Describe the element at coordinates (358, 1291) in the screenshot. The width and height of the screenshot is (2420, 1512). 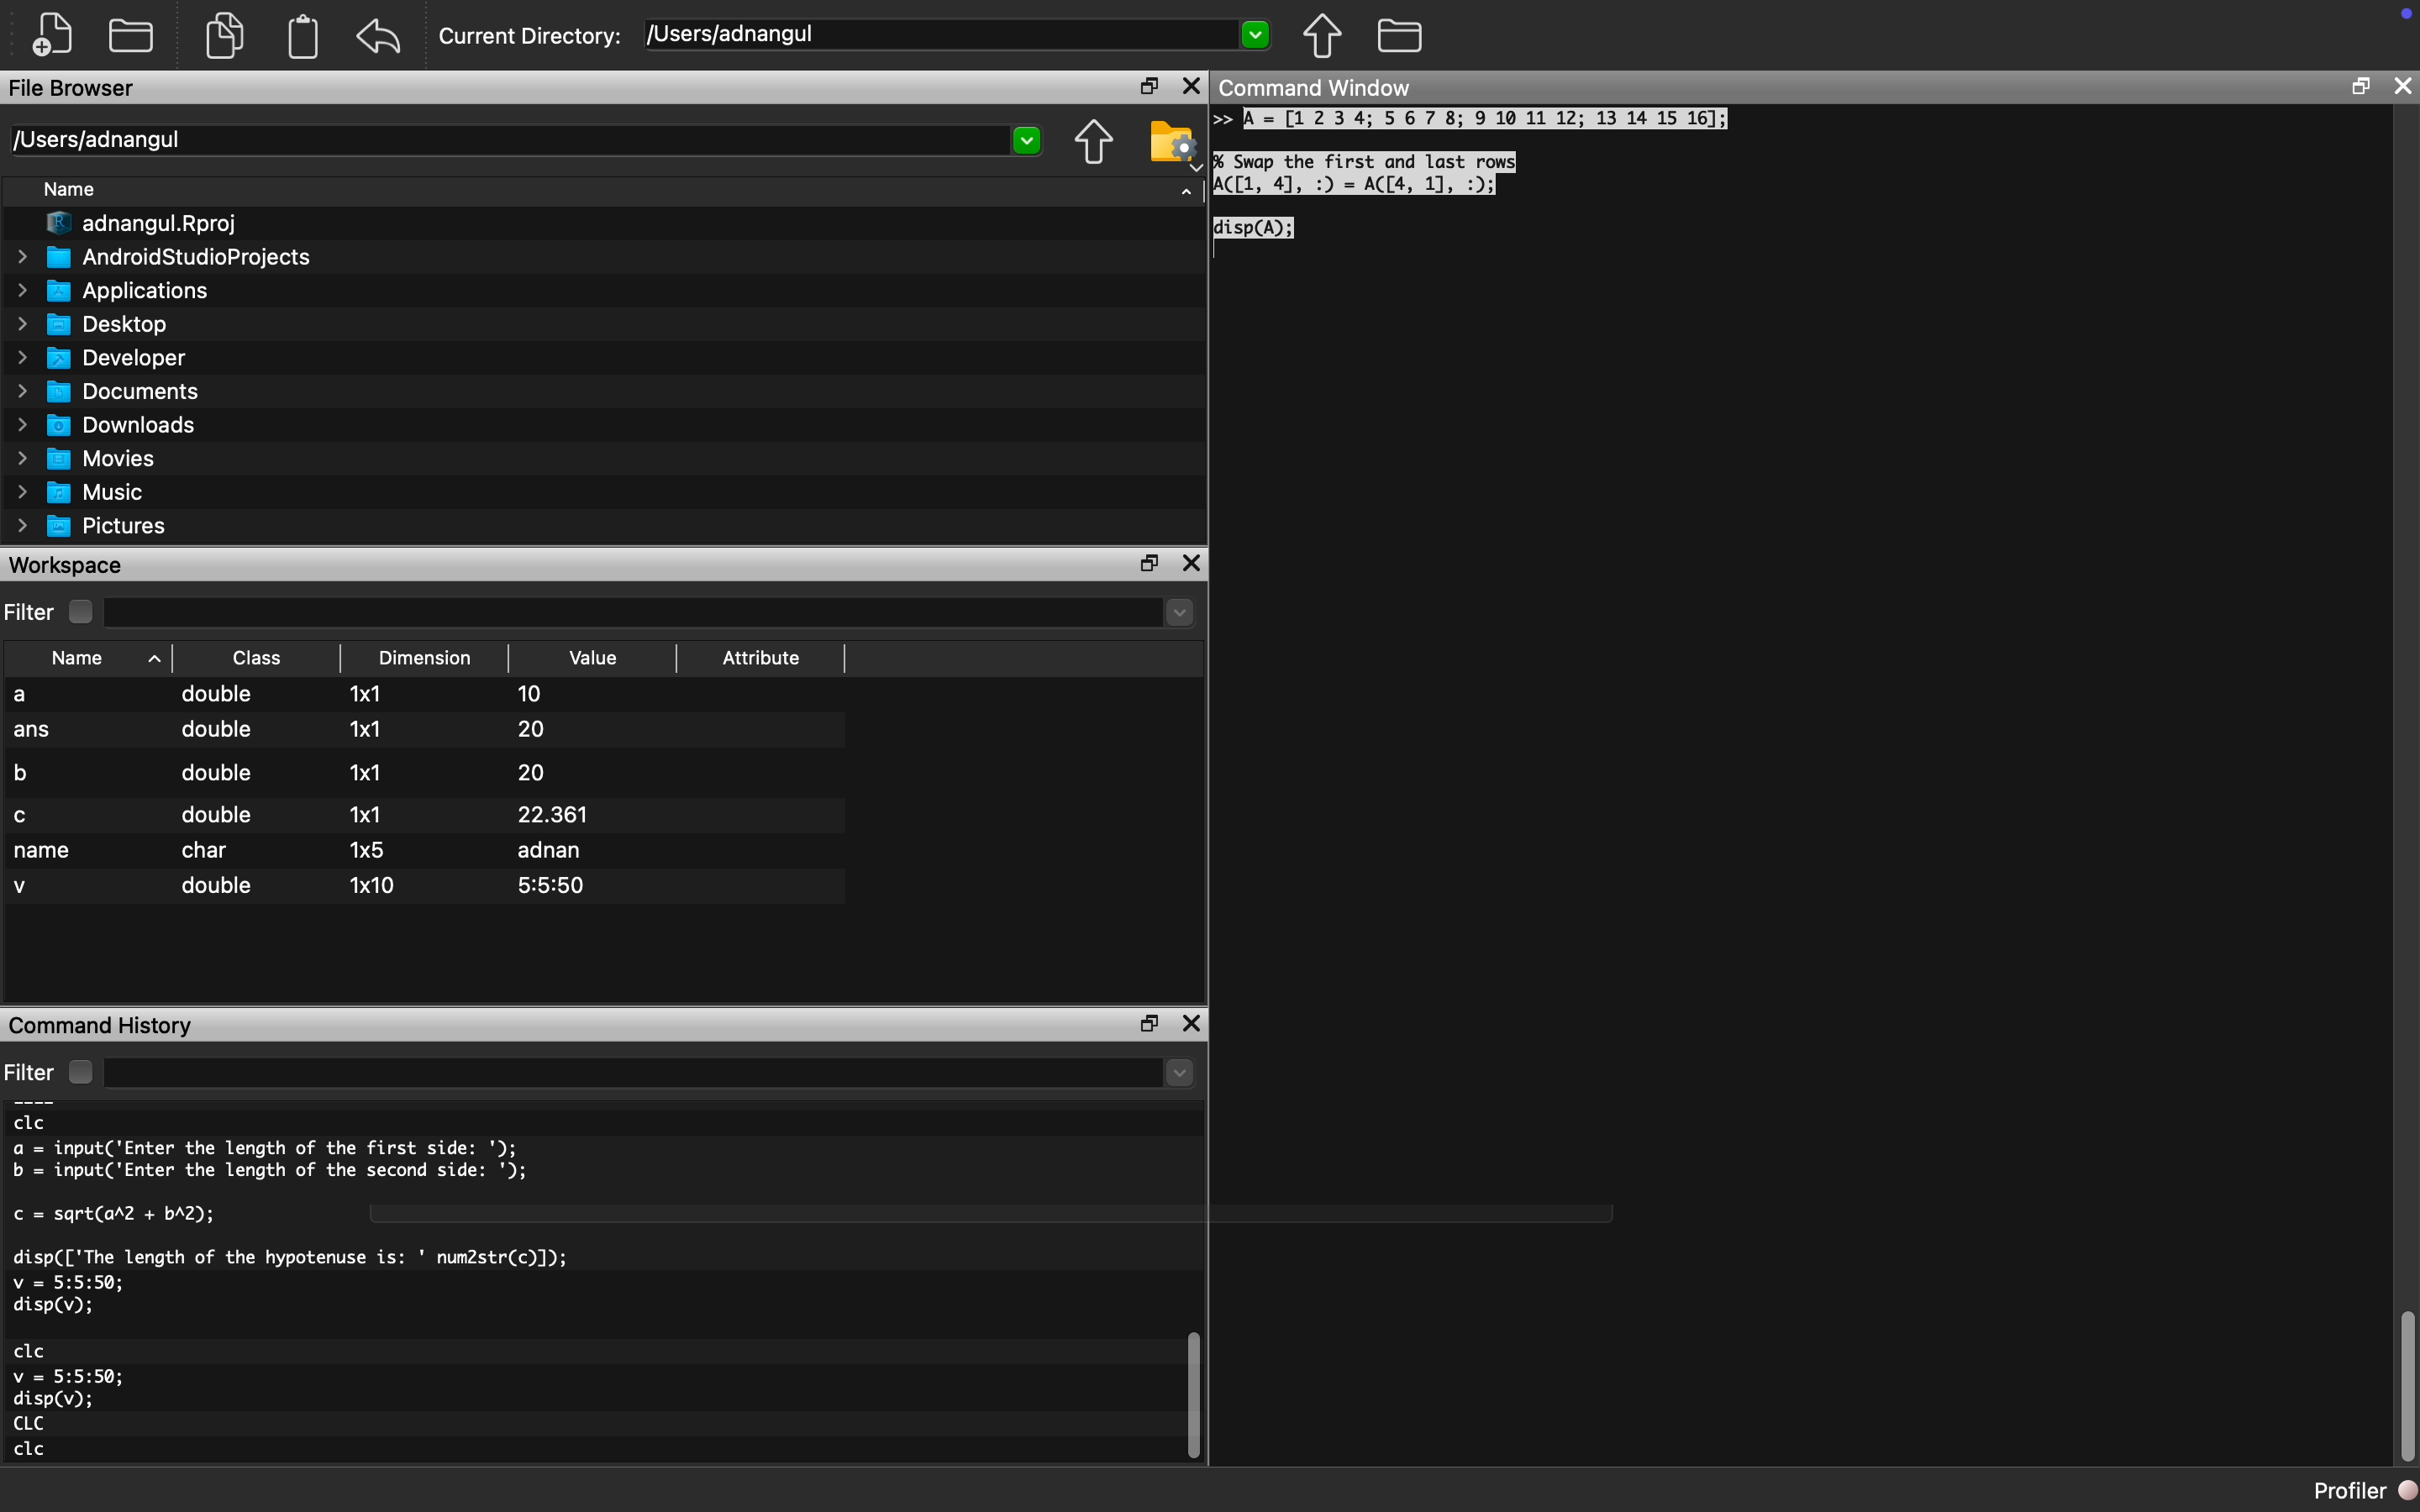
I see `clc

a = input('Enter the length of the first side: ');
b = input('Enter the length of the second side: ');
c = sqrt(ar2 + bA2);

disp(['The length of the hypotenuse is: ' num2str(c)]);
v = 5:5:50;

disp(v);

clc

v = 5:5:50;

disp(v);

CLC

clc` at that location.